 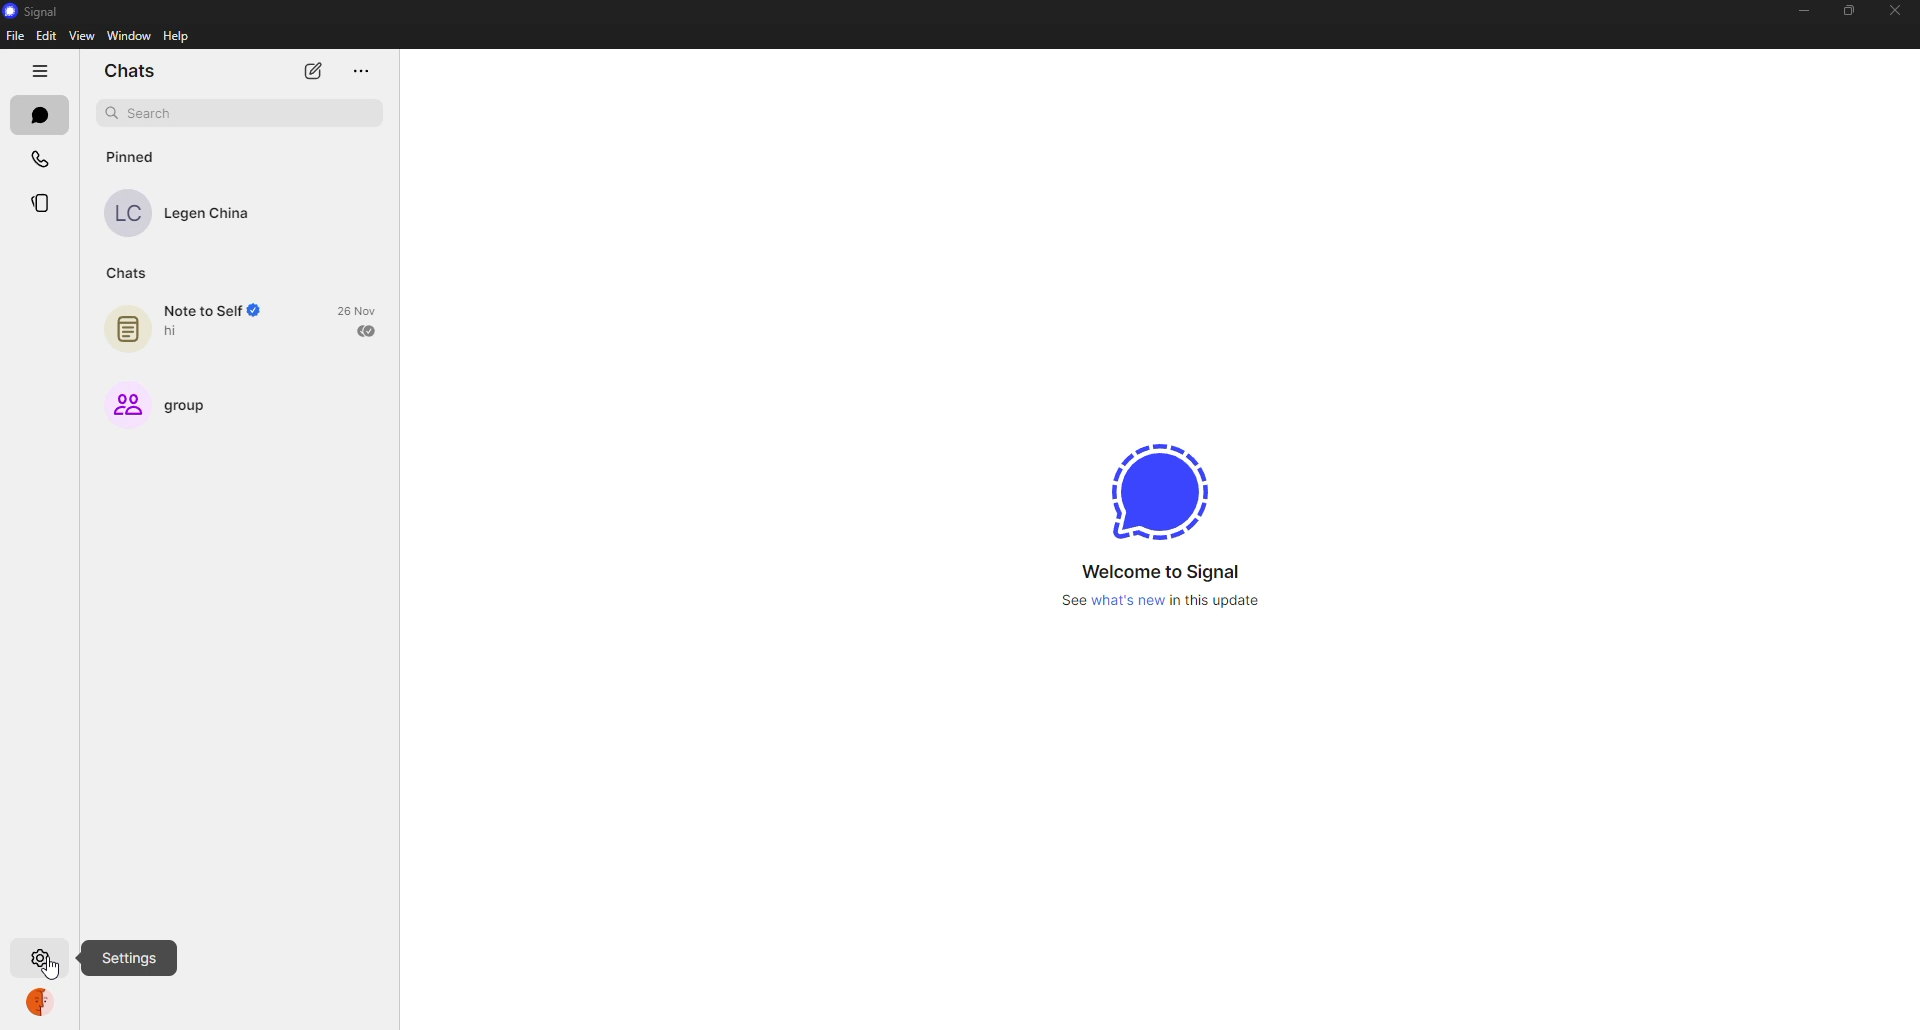 What do you see at coordinates (38, 13) in the screenshot?
I see `signal` at bounding box center [38, 13].